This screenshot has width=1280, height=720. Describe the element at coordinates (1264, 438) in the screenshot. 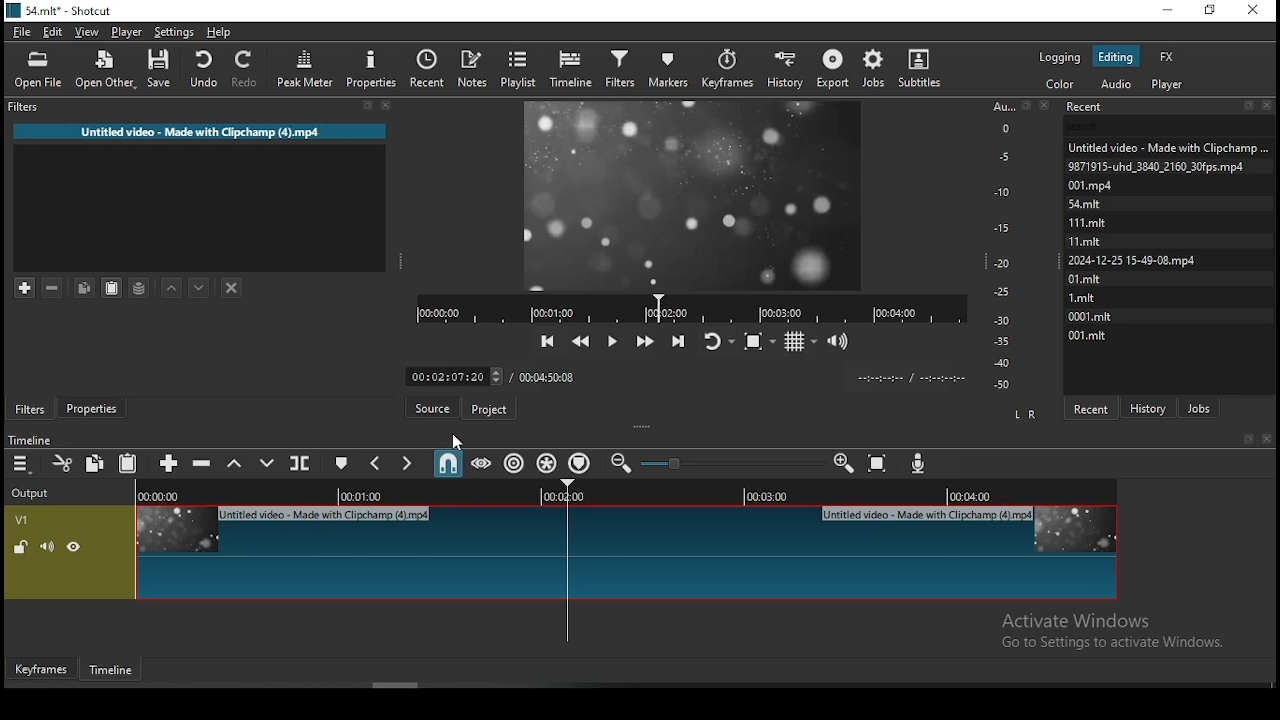

I see `close` at that location.